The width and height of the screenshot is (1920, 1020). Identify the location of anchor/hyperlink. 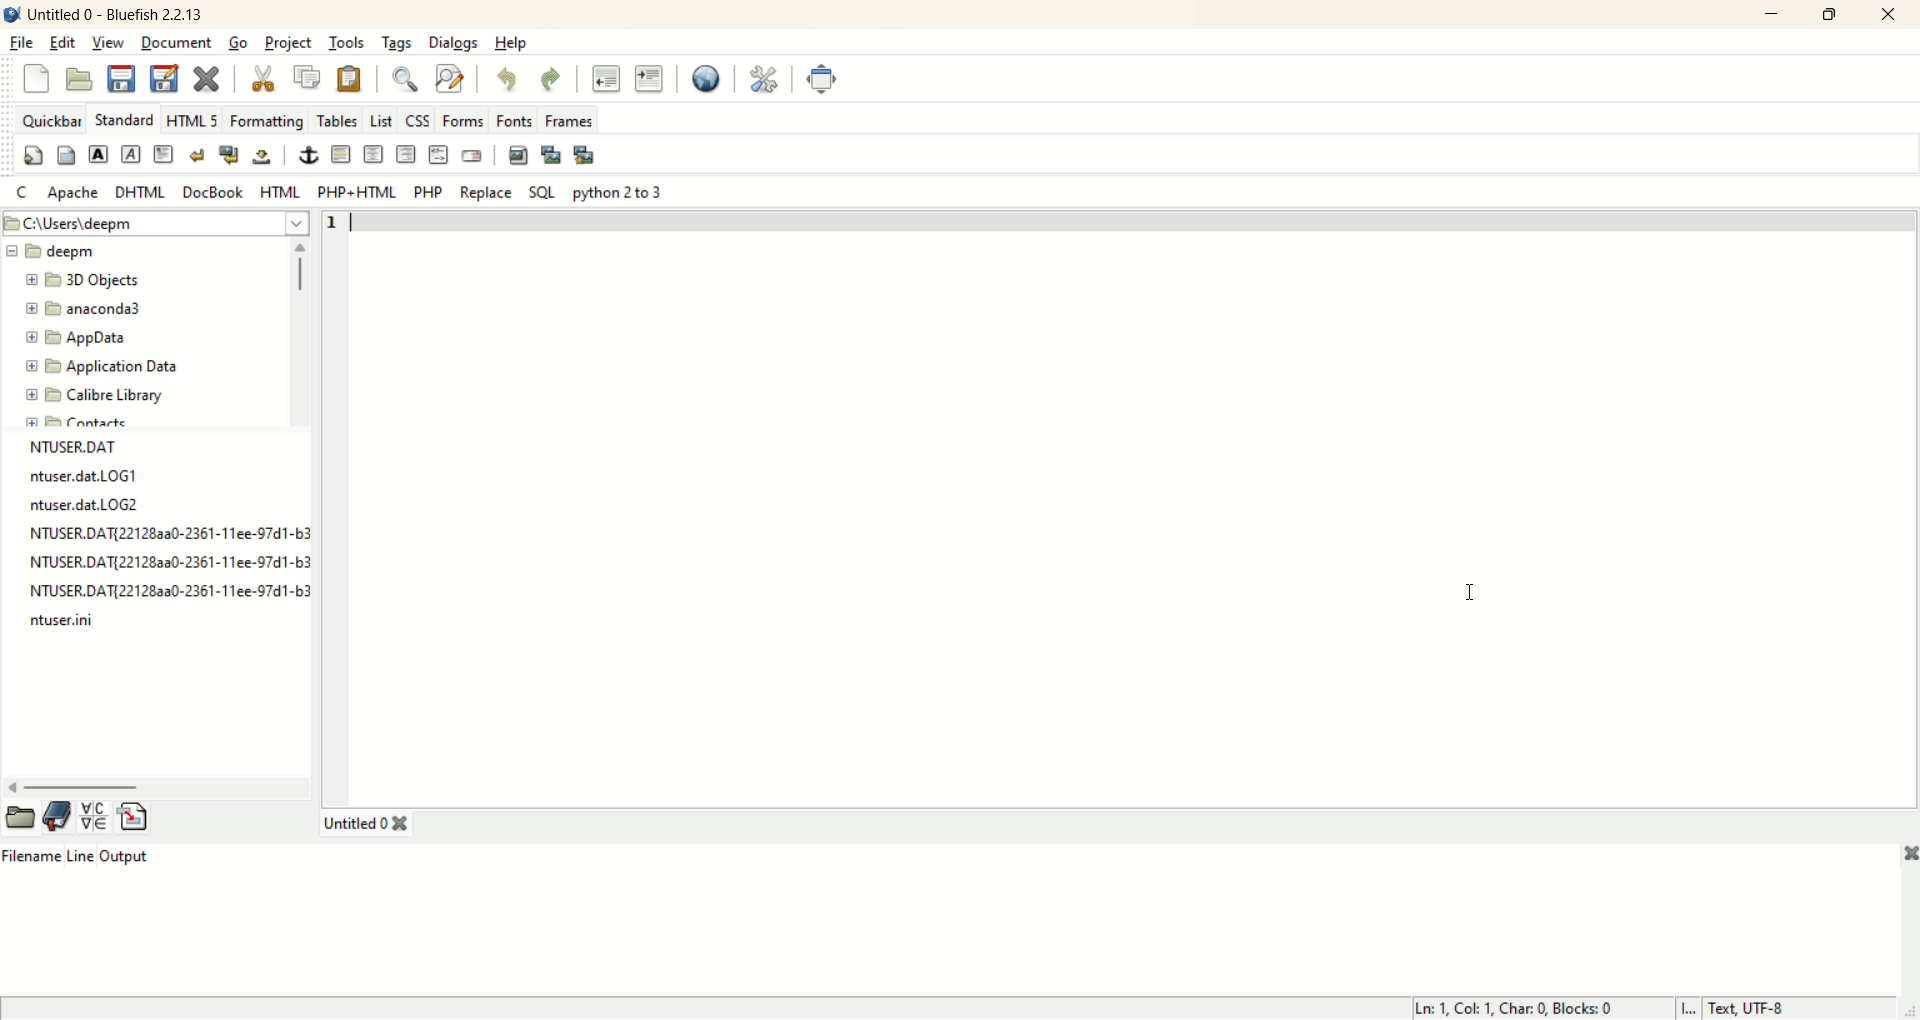
(308, 157).